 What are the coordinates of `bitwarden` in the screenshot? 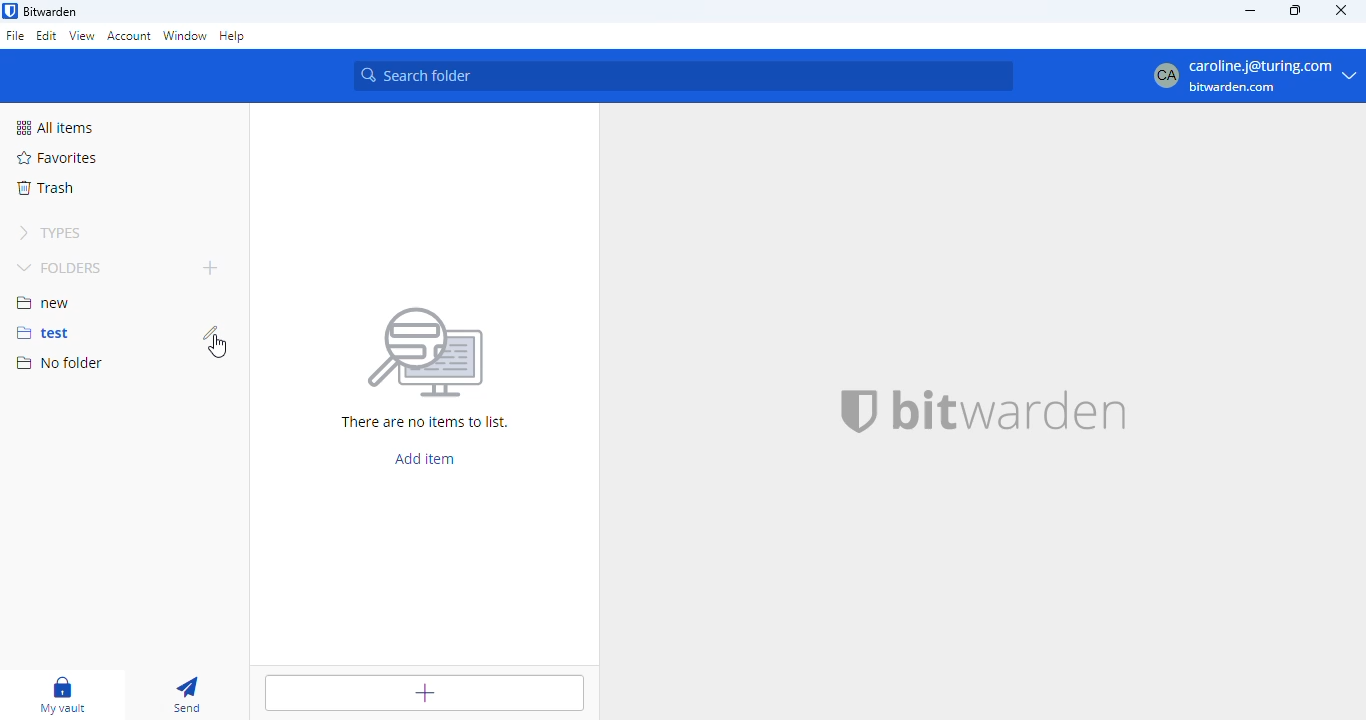 It's located at (1009, 410).